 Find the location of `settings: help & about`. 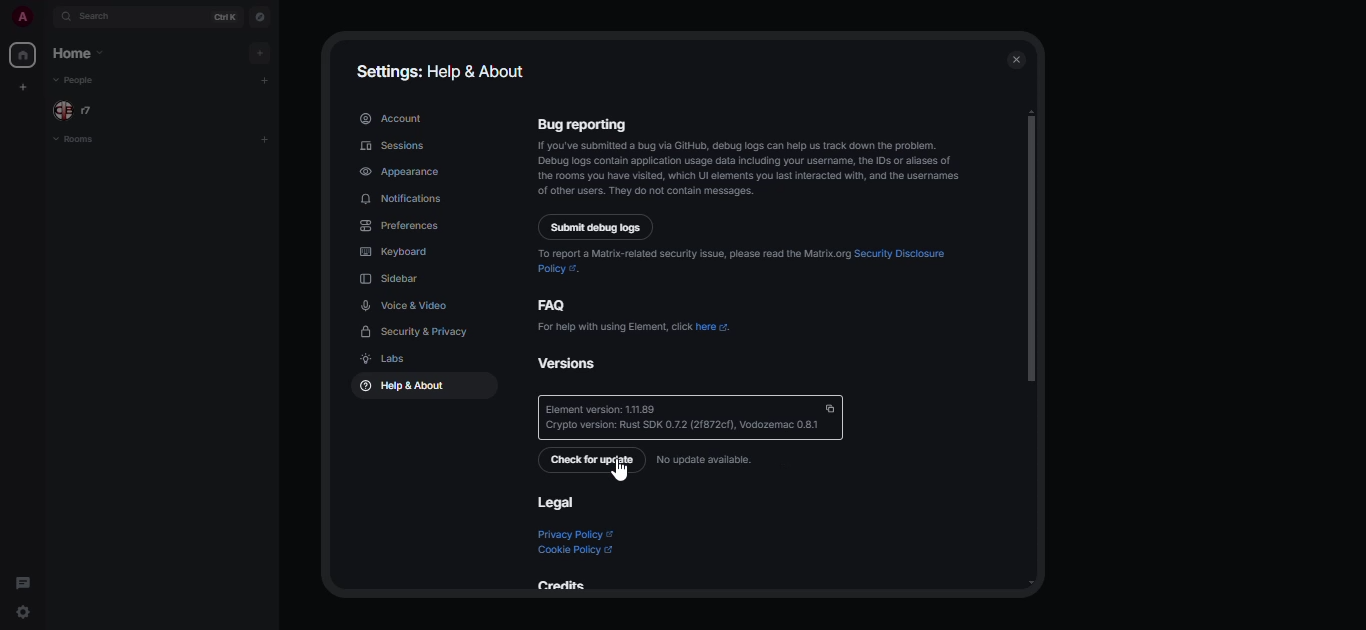

settings: help & about is located at coordinates (444, 69).